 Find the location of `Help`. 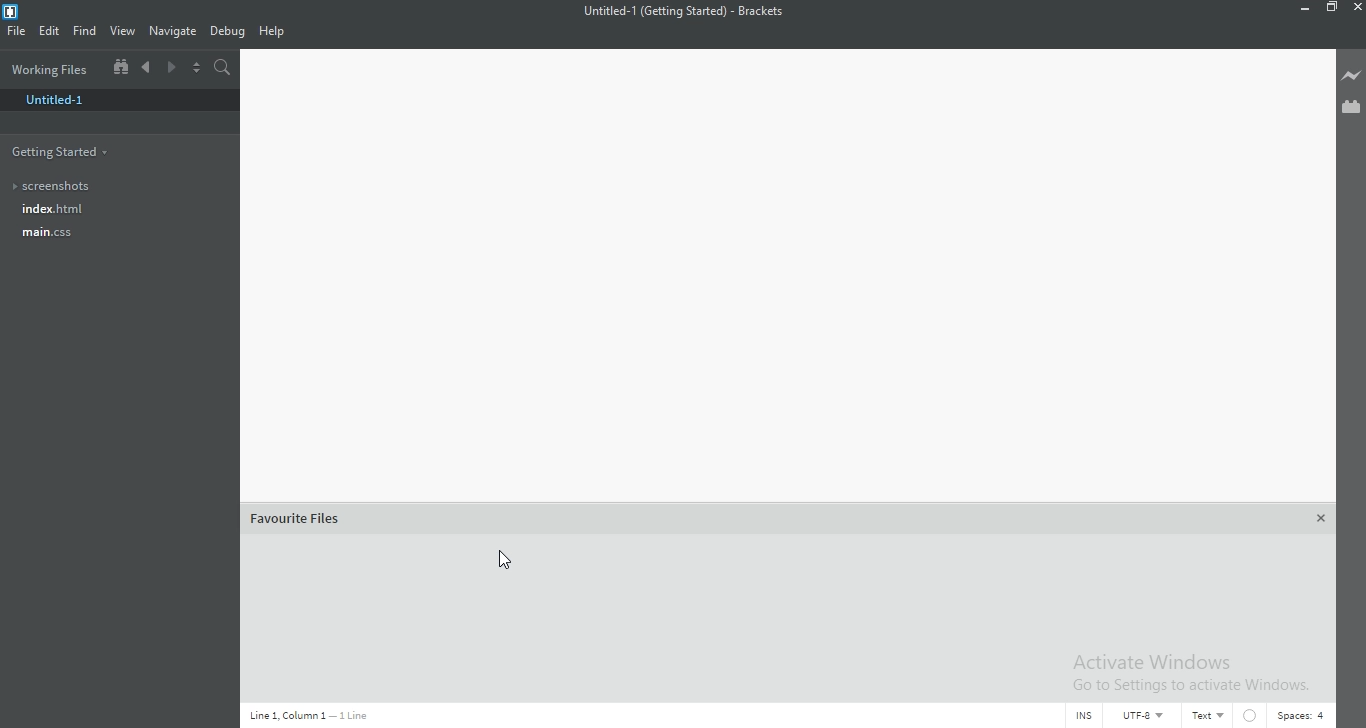

Help is located at coordinates (279, 31).